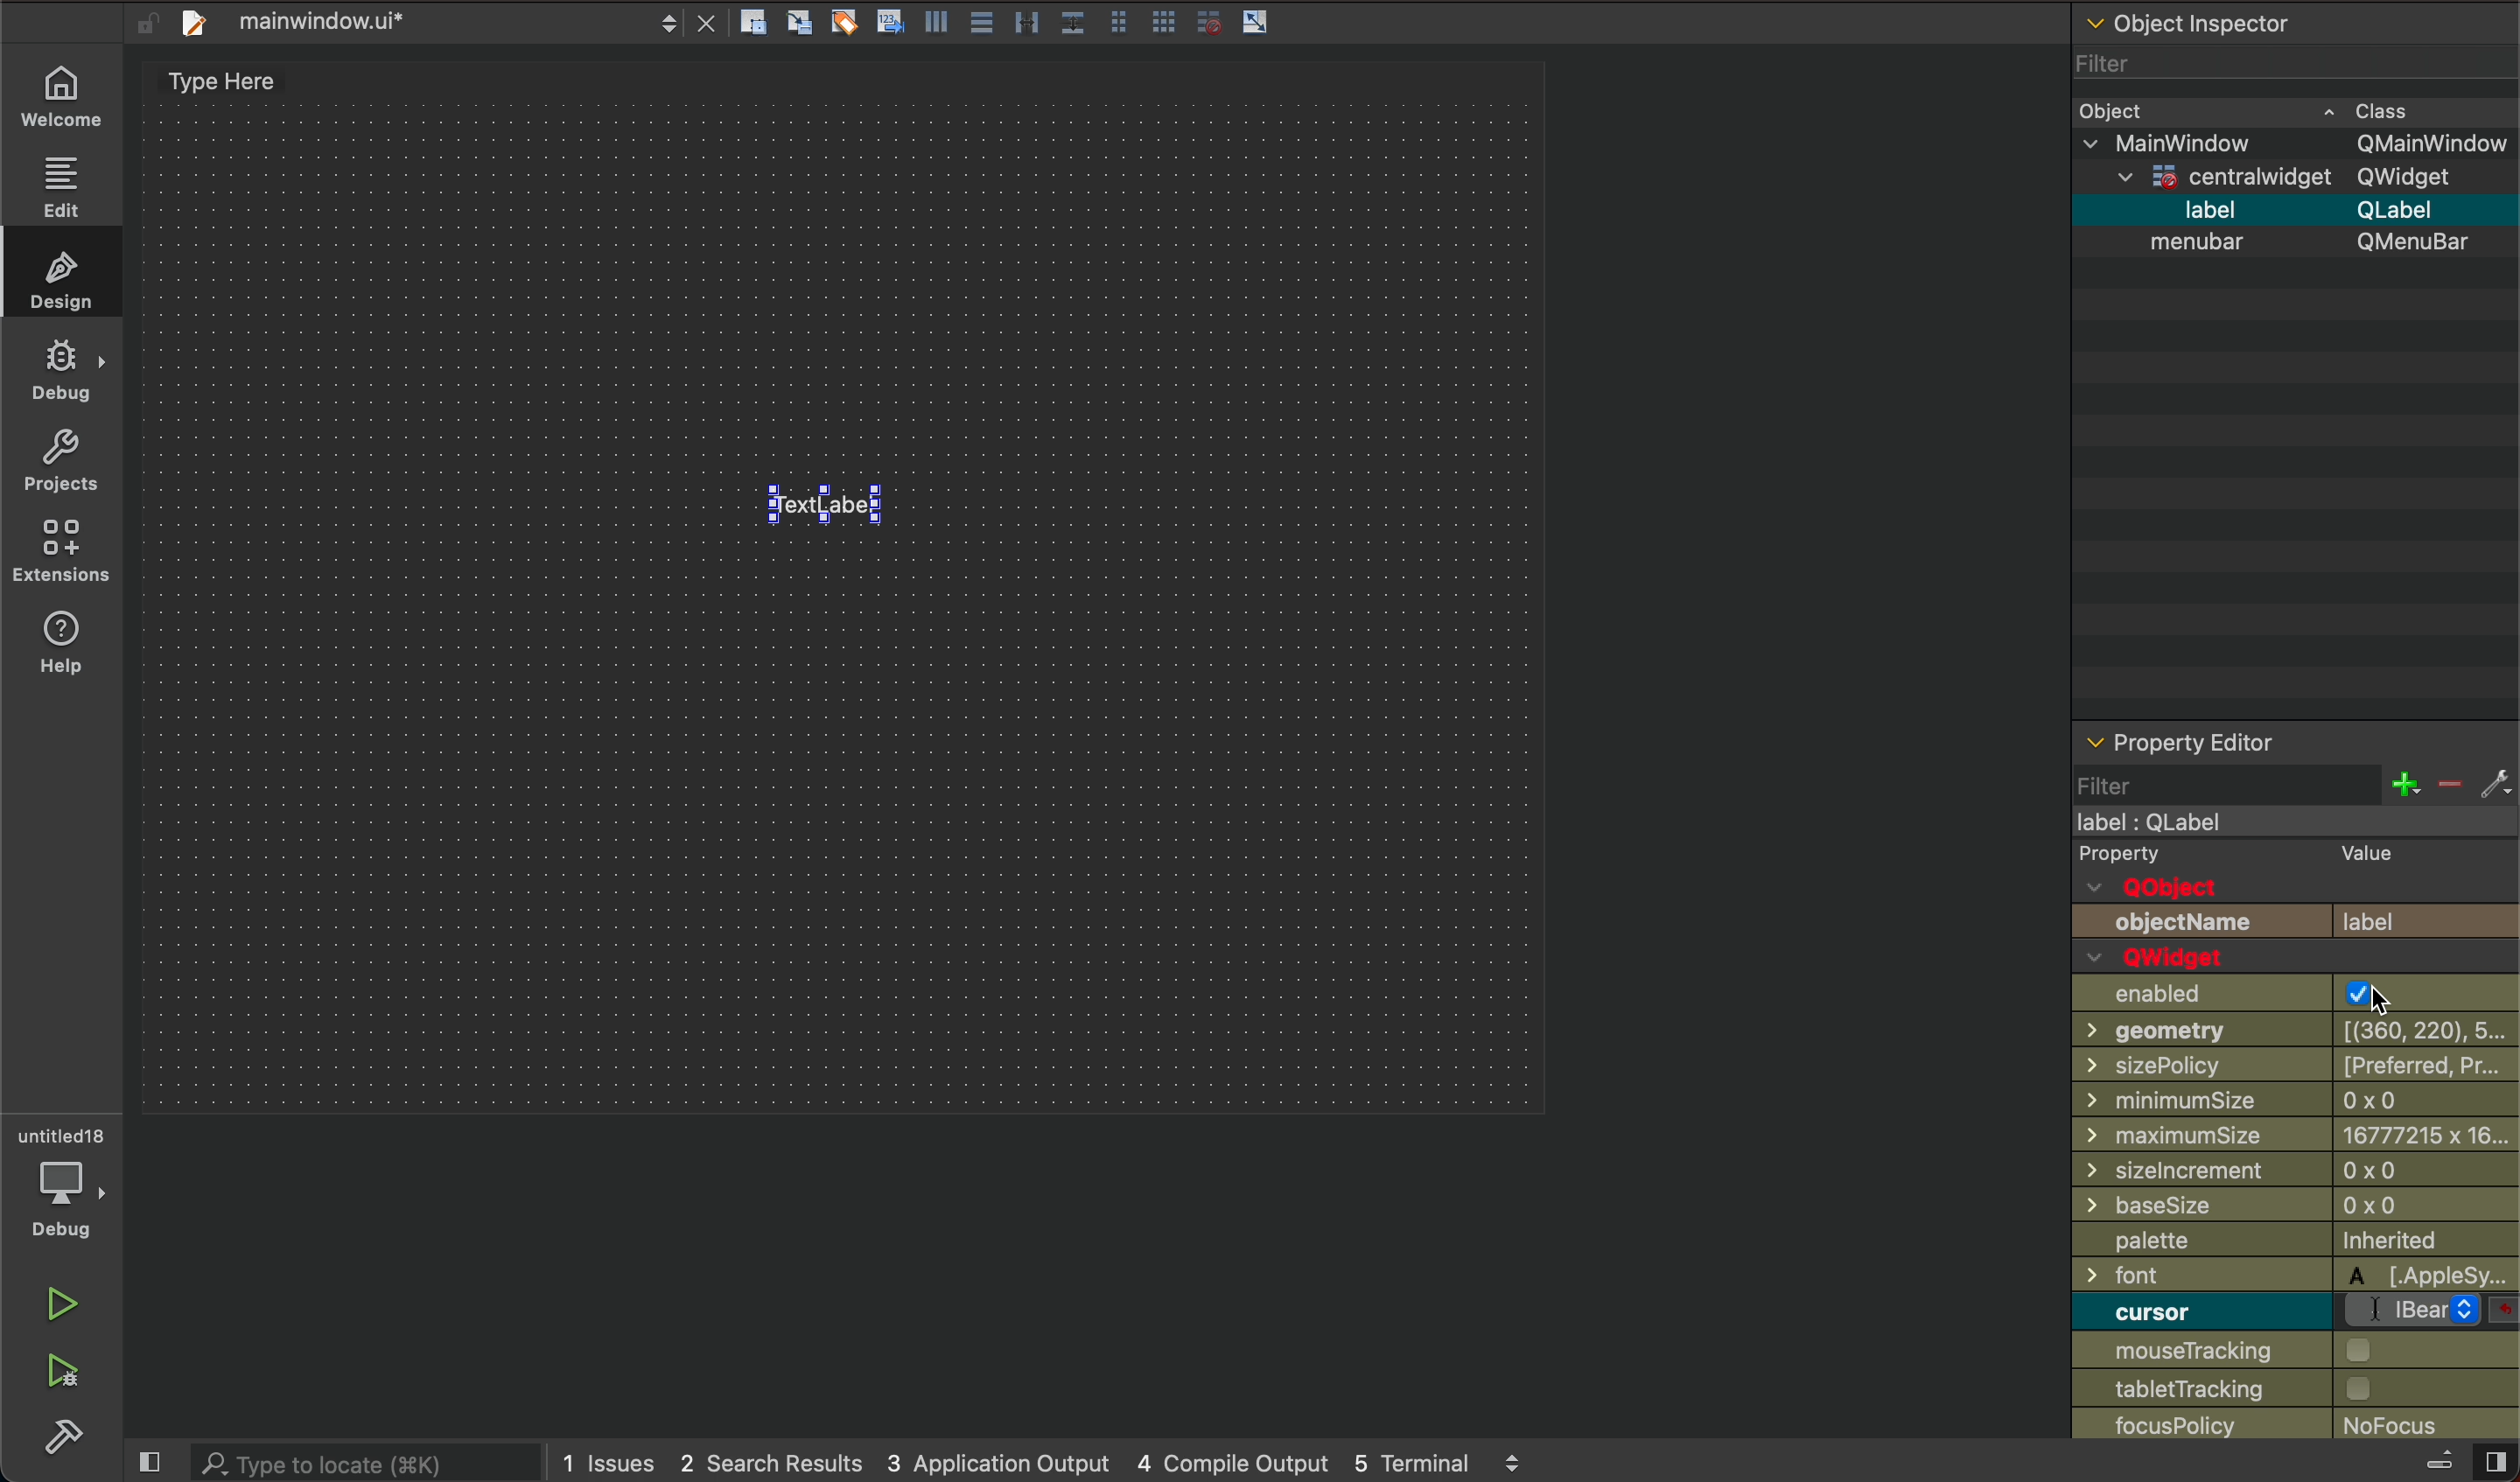 This screenshot has height=1482, width=2520. Describe the element at coordinates (2140, 781) in the screenshot. I see `filter` at that location.